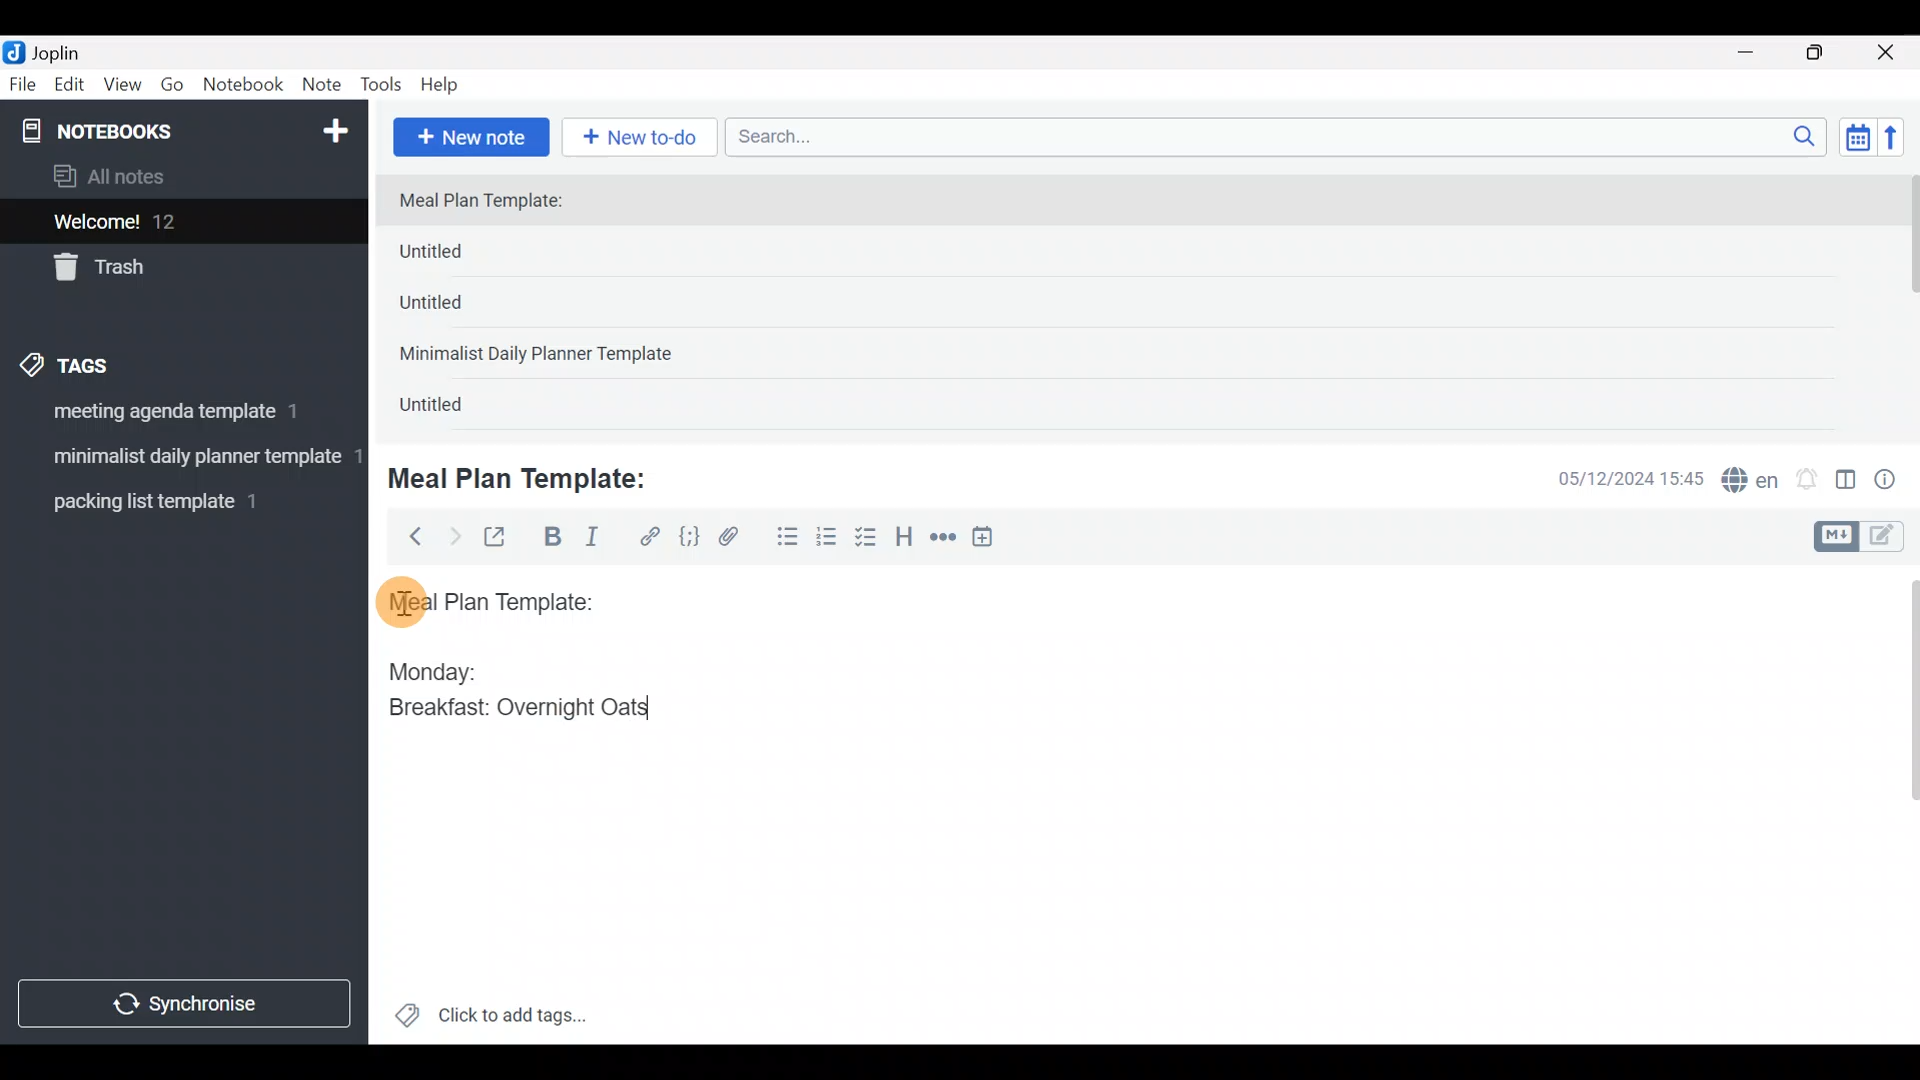  Describe the element at coordinates (326, 86) in the screenshot. I see `Note` at that location.